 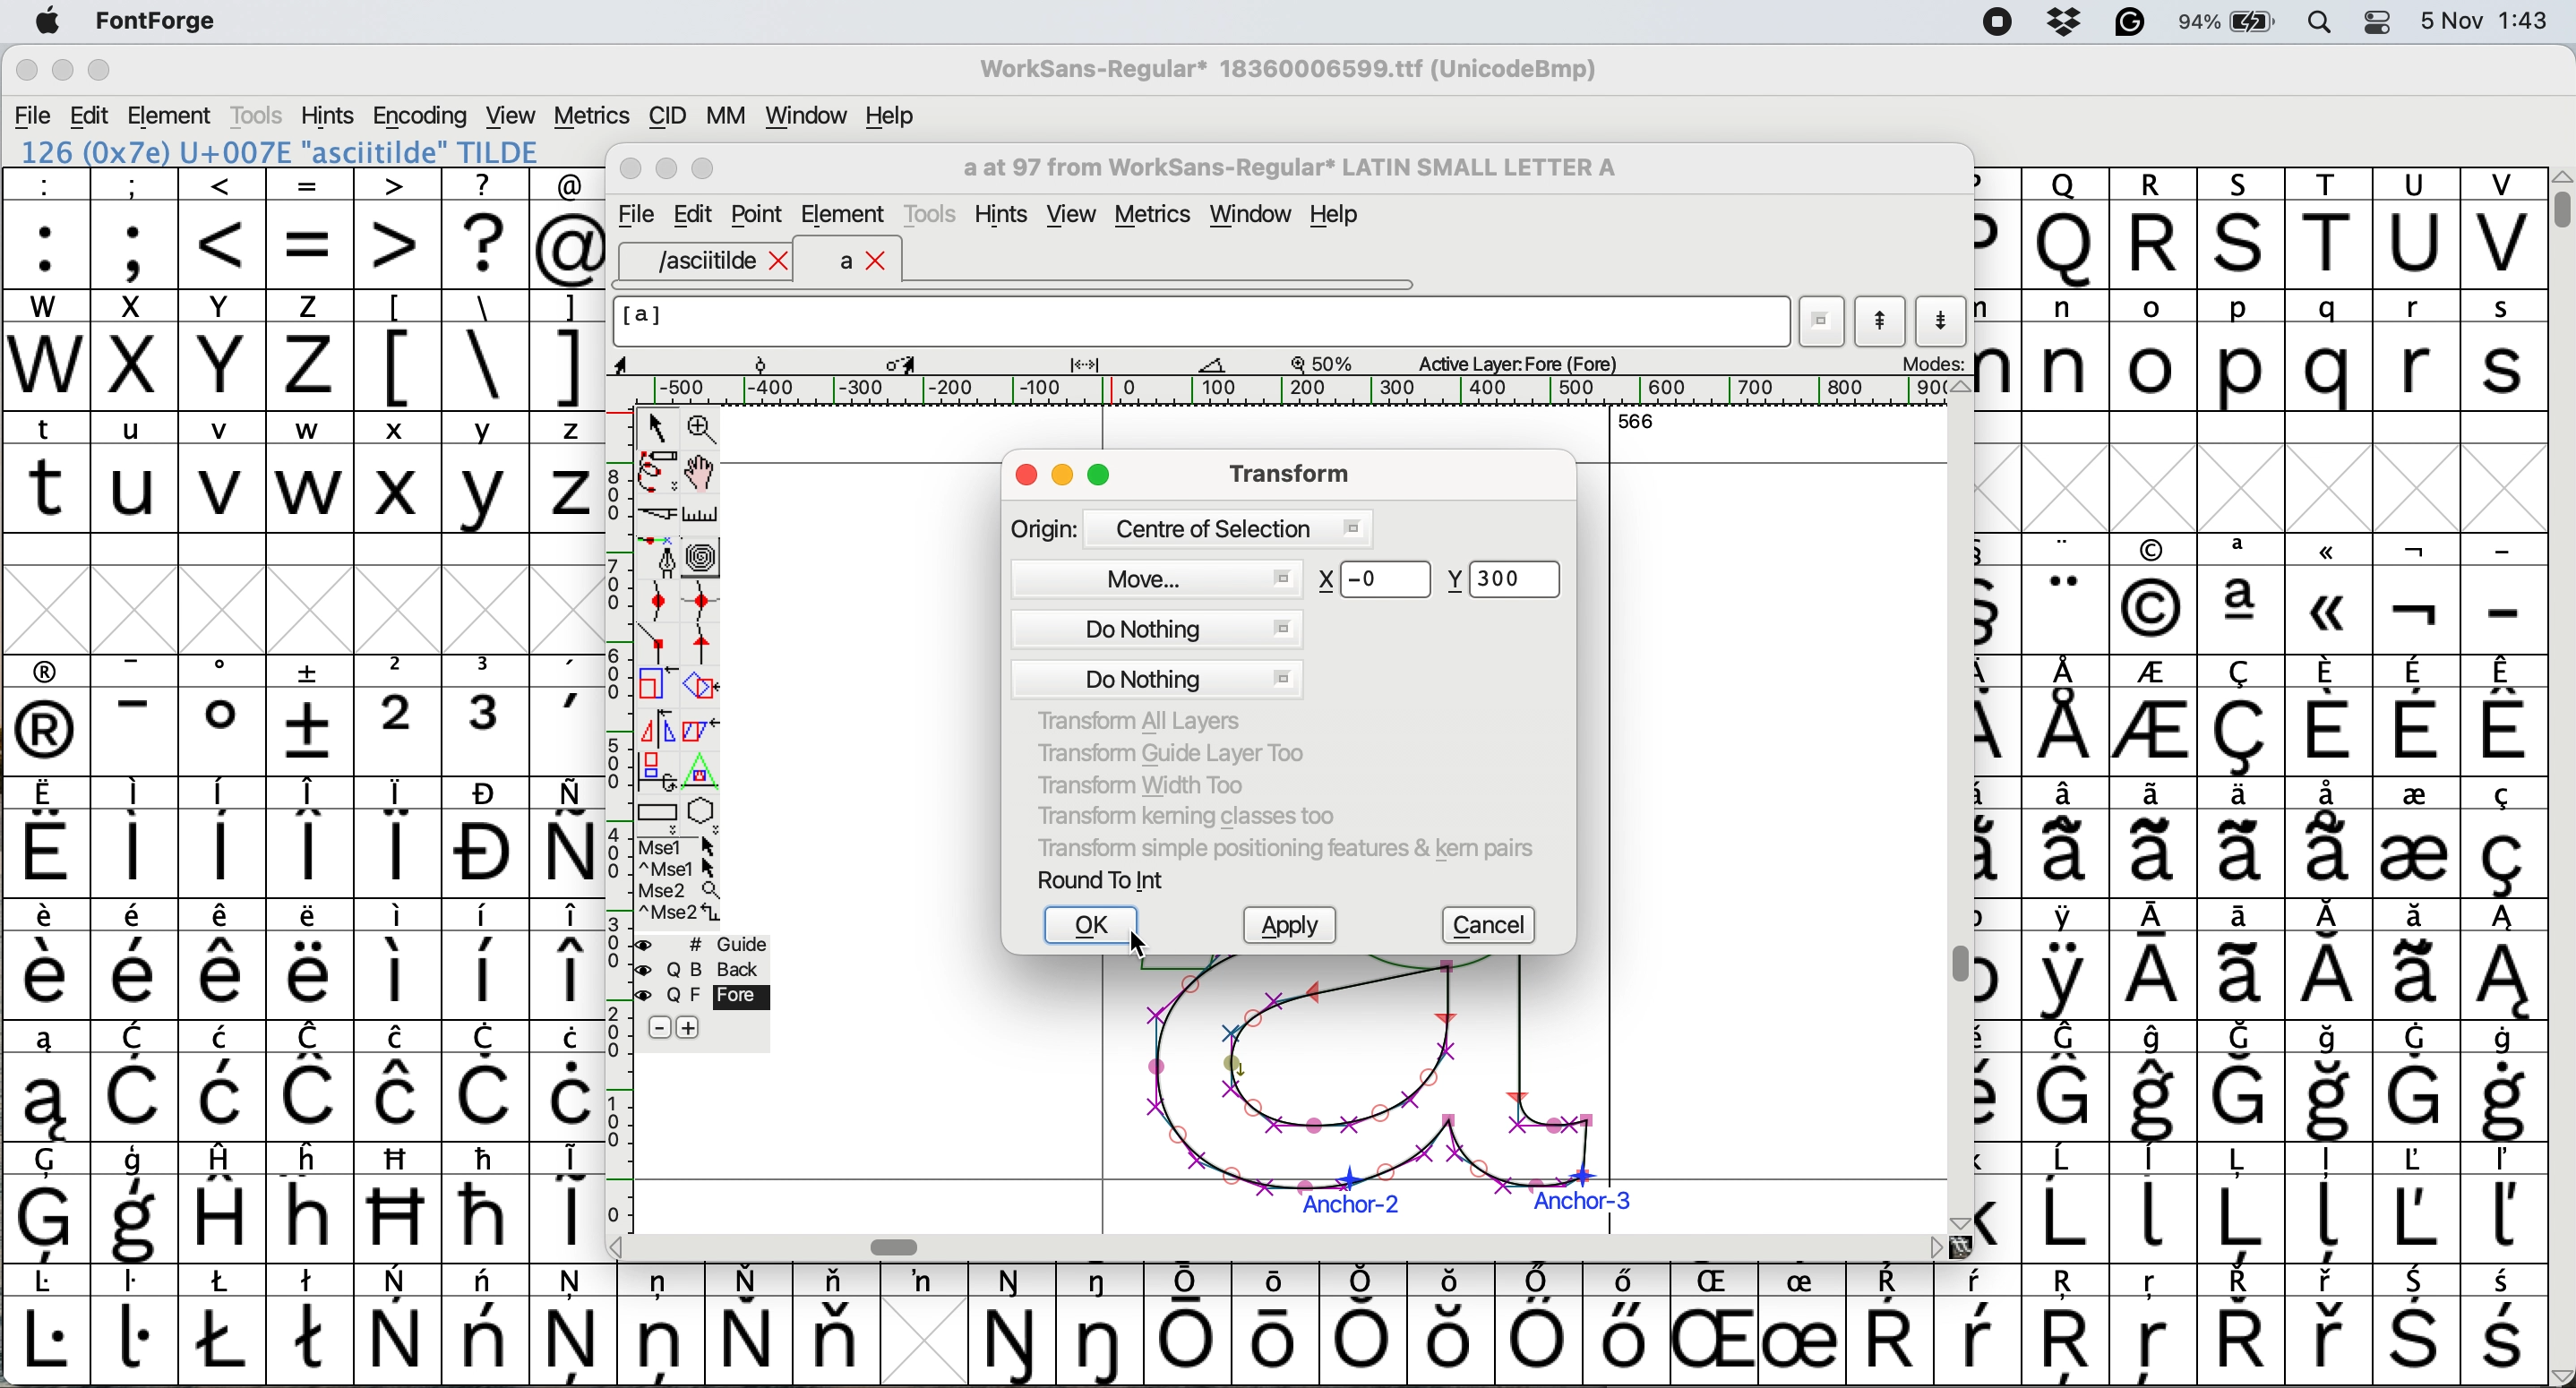 What do you see at coordinates (669, 169) in the screenshot?
I see `Minimise` at bounding box center [669, 169].